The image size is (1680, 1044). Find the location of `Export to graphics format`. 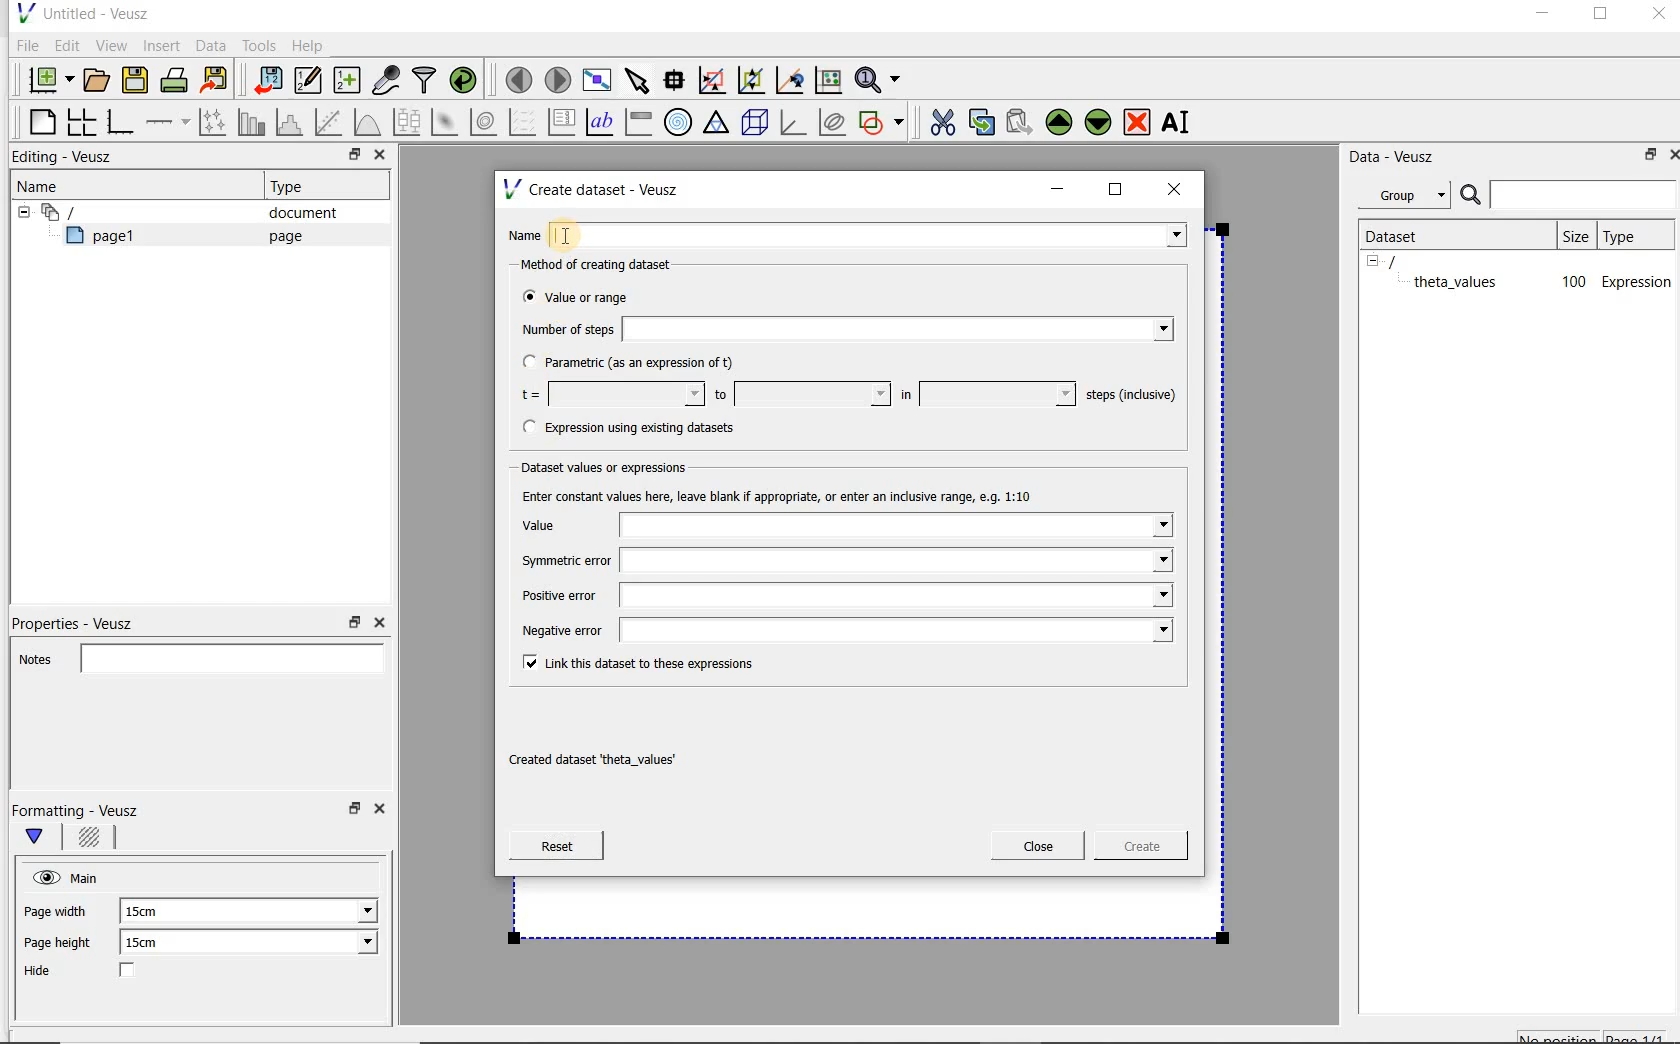

Export to graphics format is located at coordinates (215, 82).